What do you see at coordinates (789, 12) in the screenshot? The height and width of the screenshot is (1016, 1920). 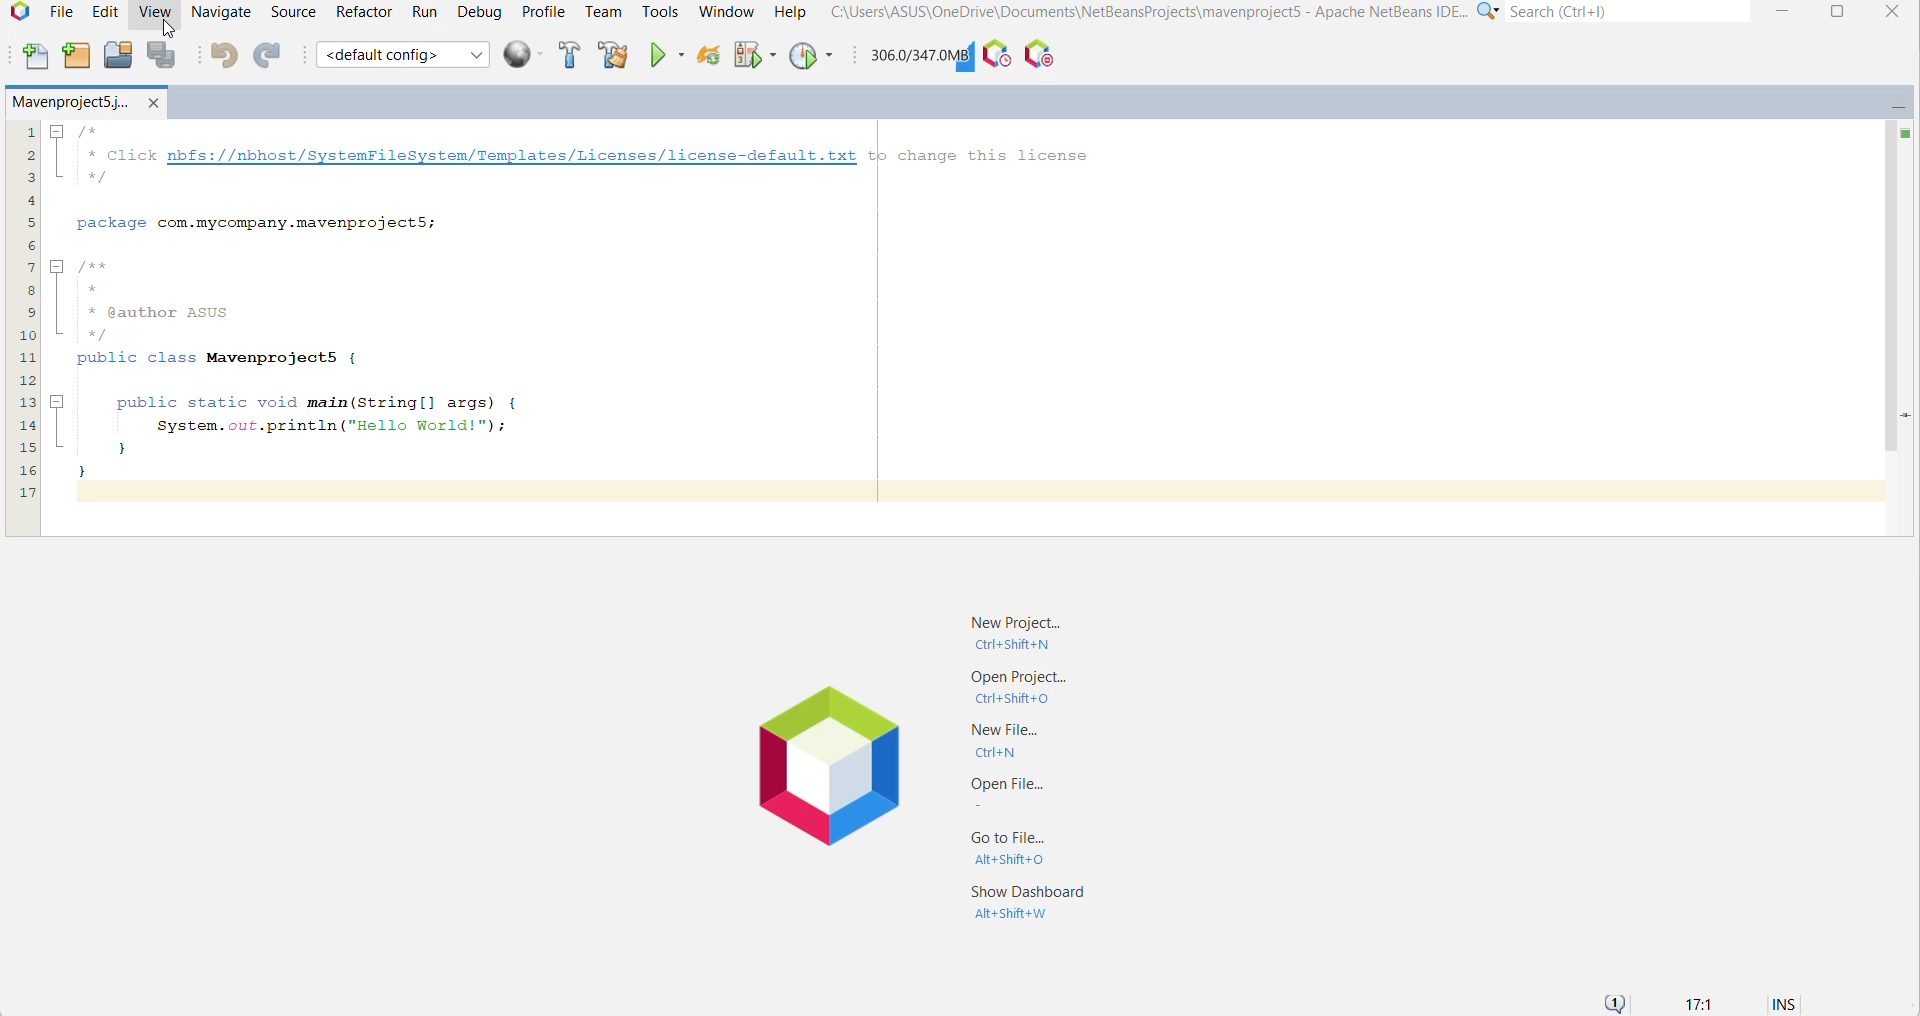 I see `Help` at bounding box center [789, 12].